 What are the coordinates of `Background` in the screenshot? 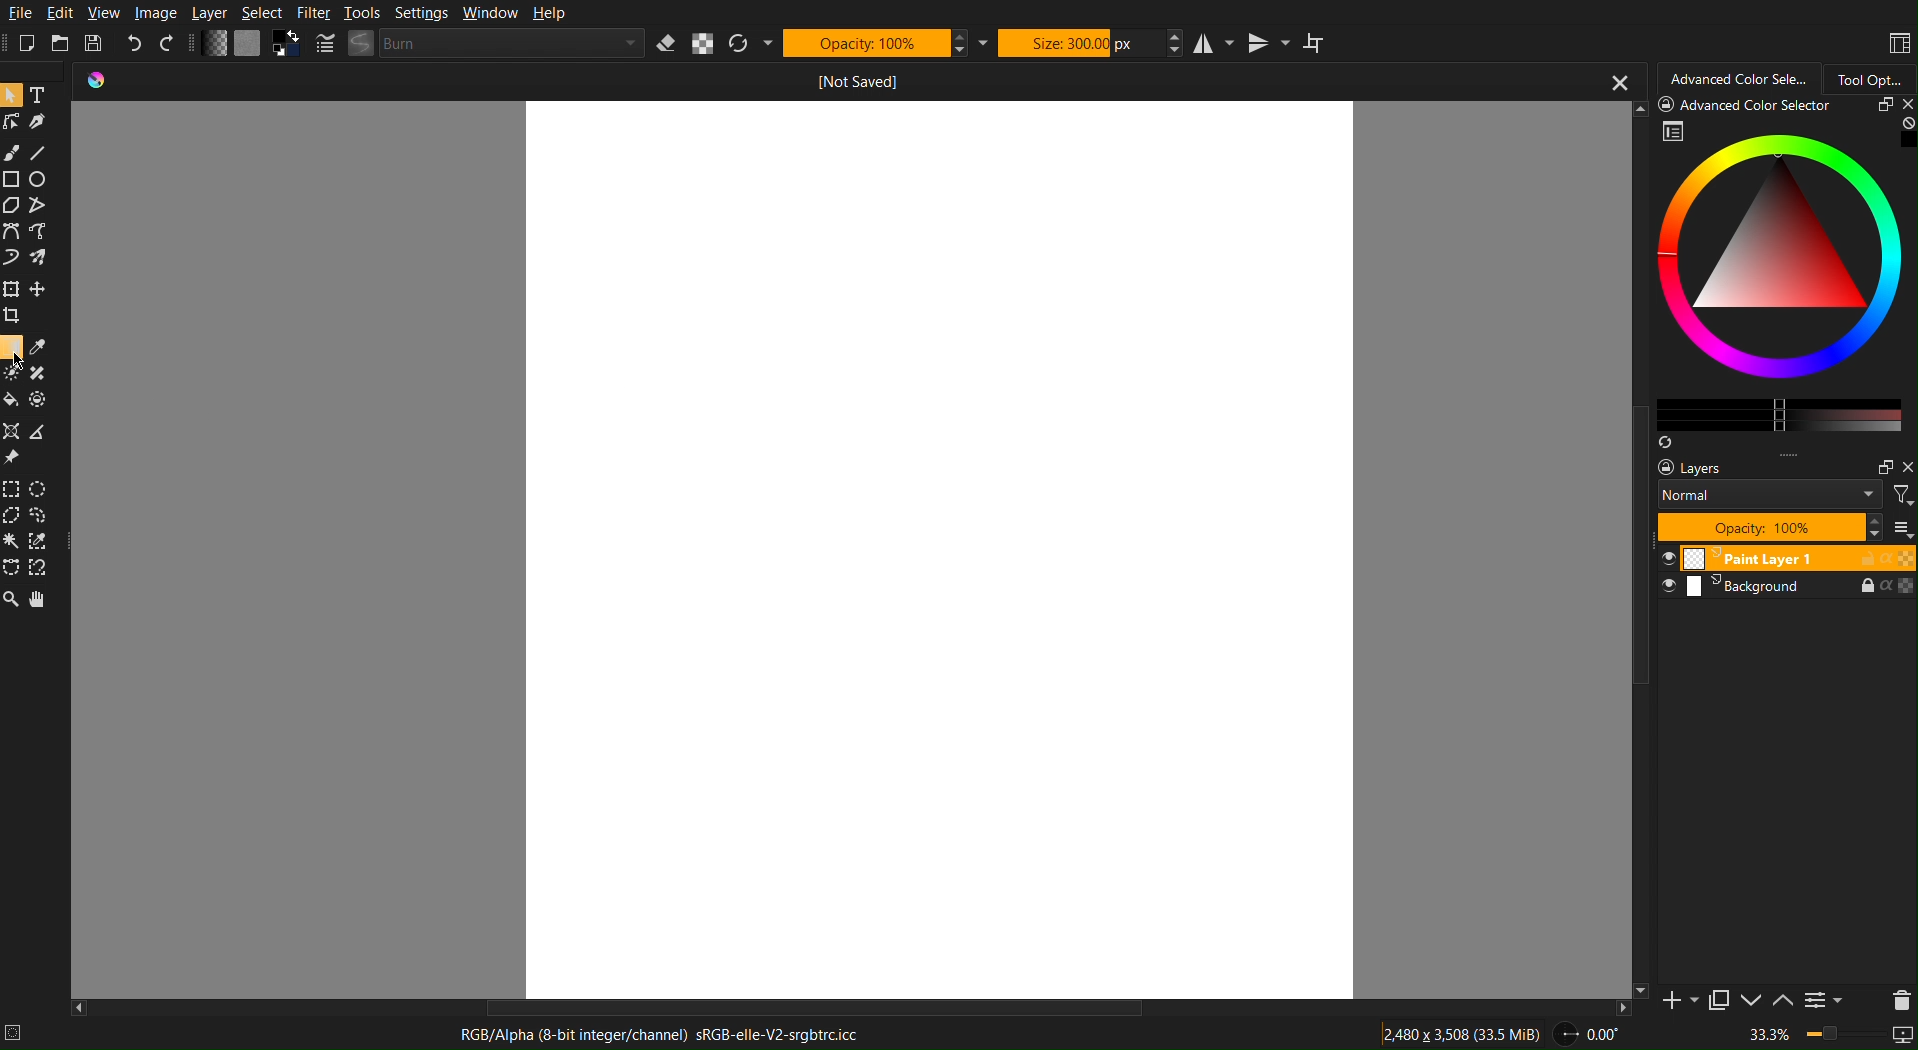 It's located at (1785, 590).